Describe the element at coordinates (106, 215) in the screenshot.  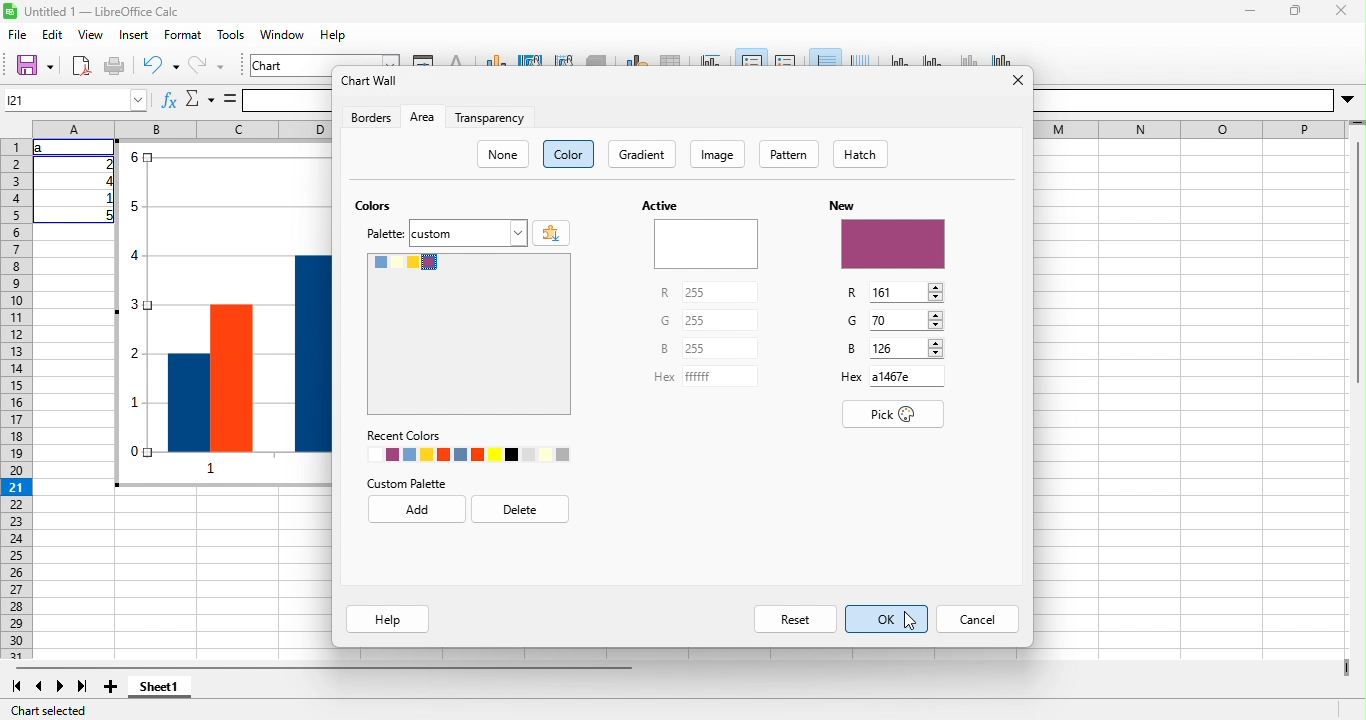
I see `5` at that location.